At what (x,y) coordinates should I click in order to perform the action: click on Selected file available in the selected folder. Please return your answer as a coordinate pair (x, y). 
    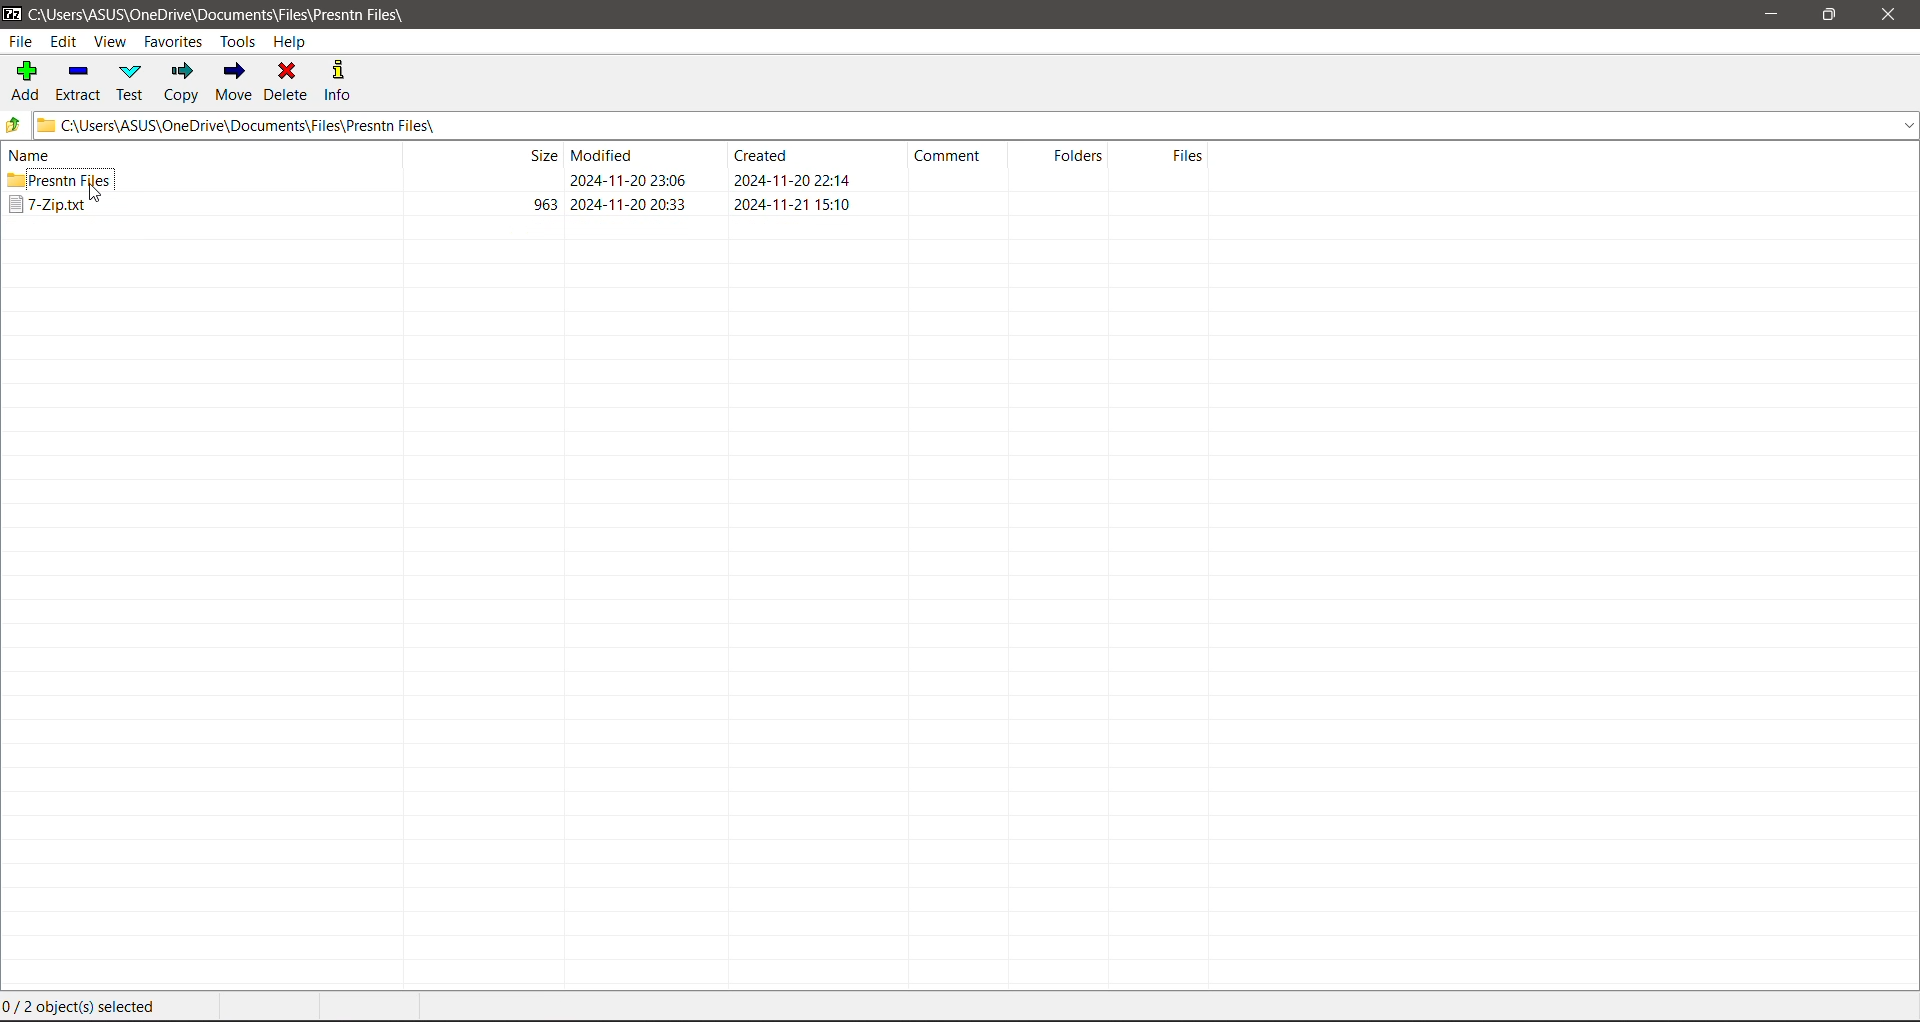
    Looking at the image, I should click on (608, 205).